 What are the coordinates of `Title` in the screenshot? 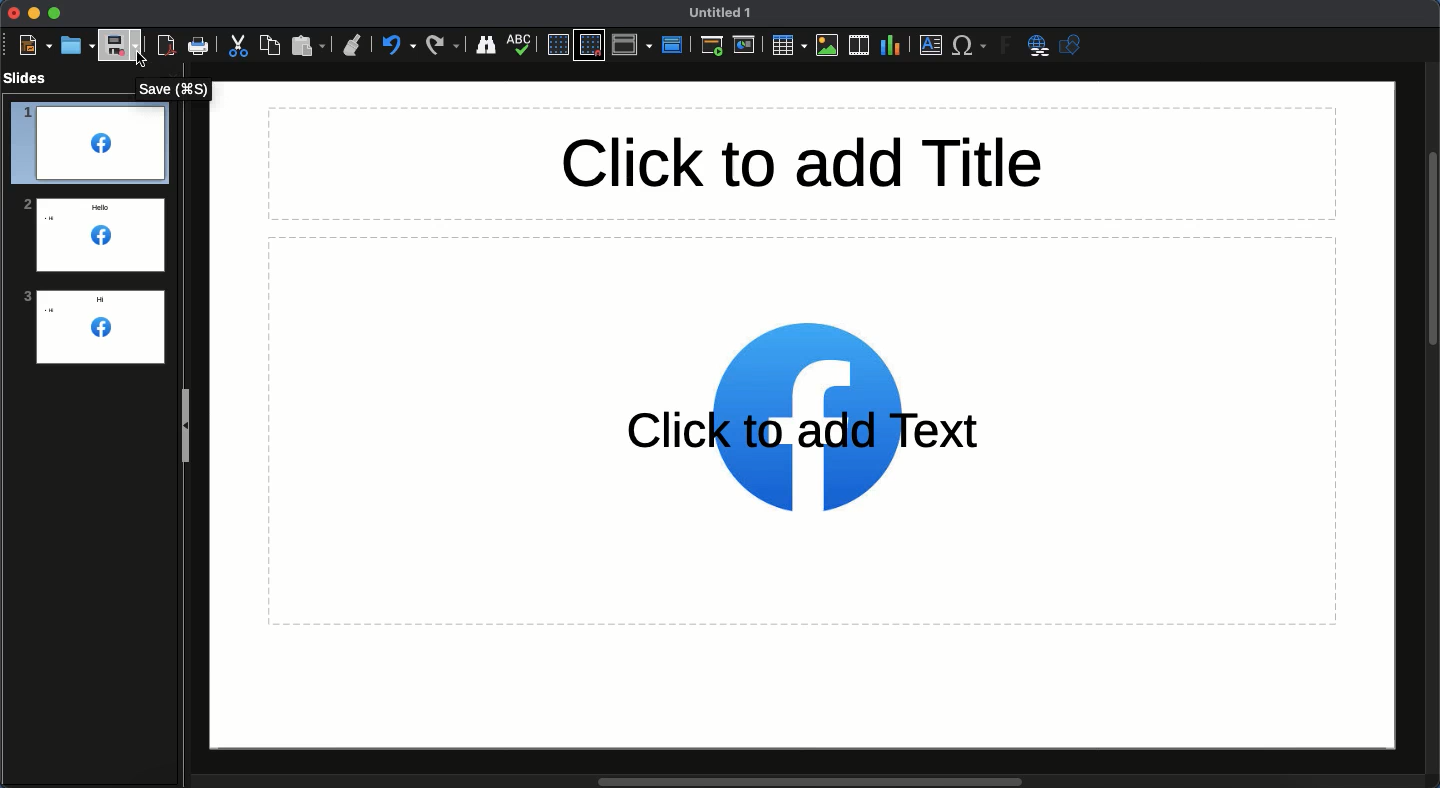 It's located at (807, 163).